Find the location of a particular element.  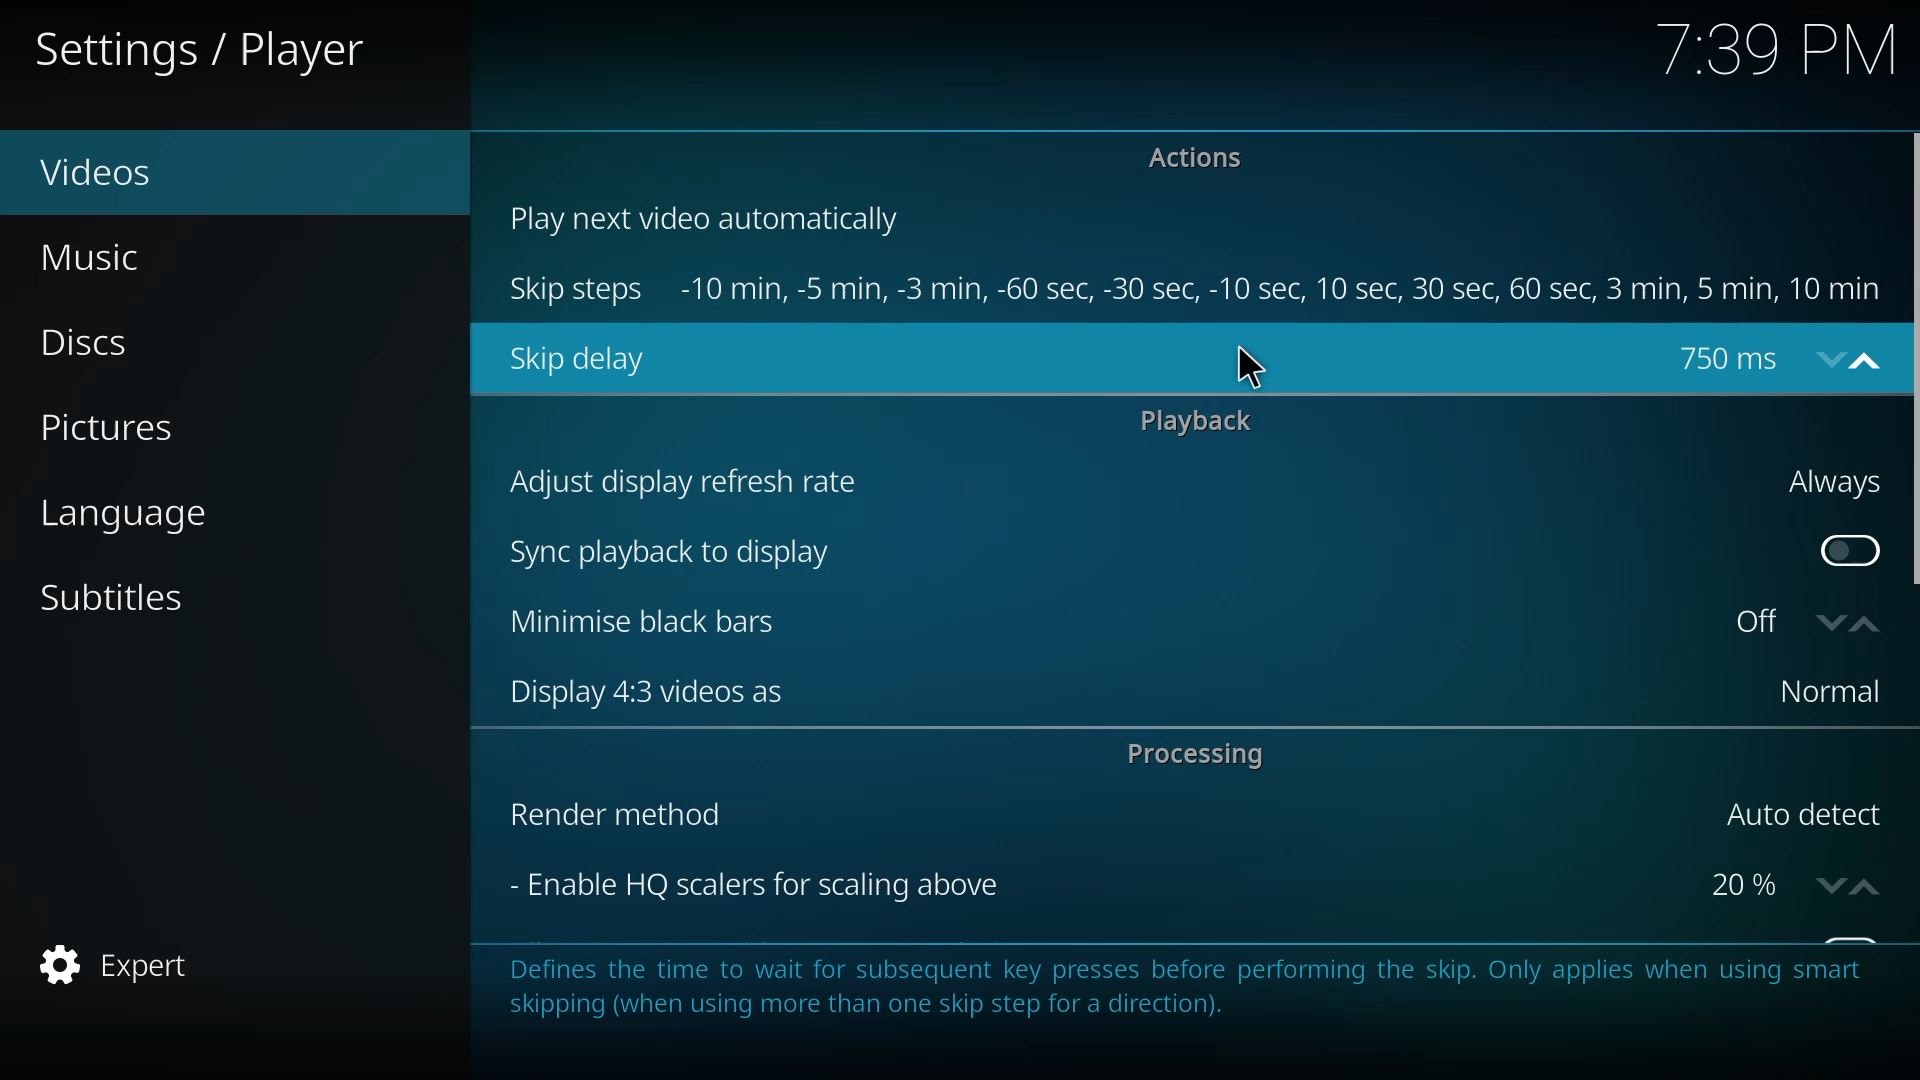

render method is located at coordinates (612, 814).